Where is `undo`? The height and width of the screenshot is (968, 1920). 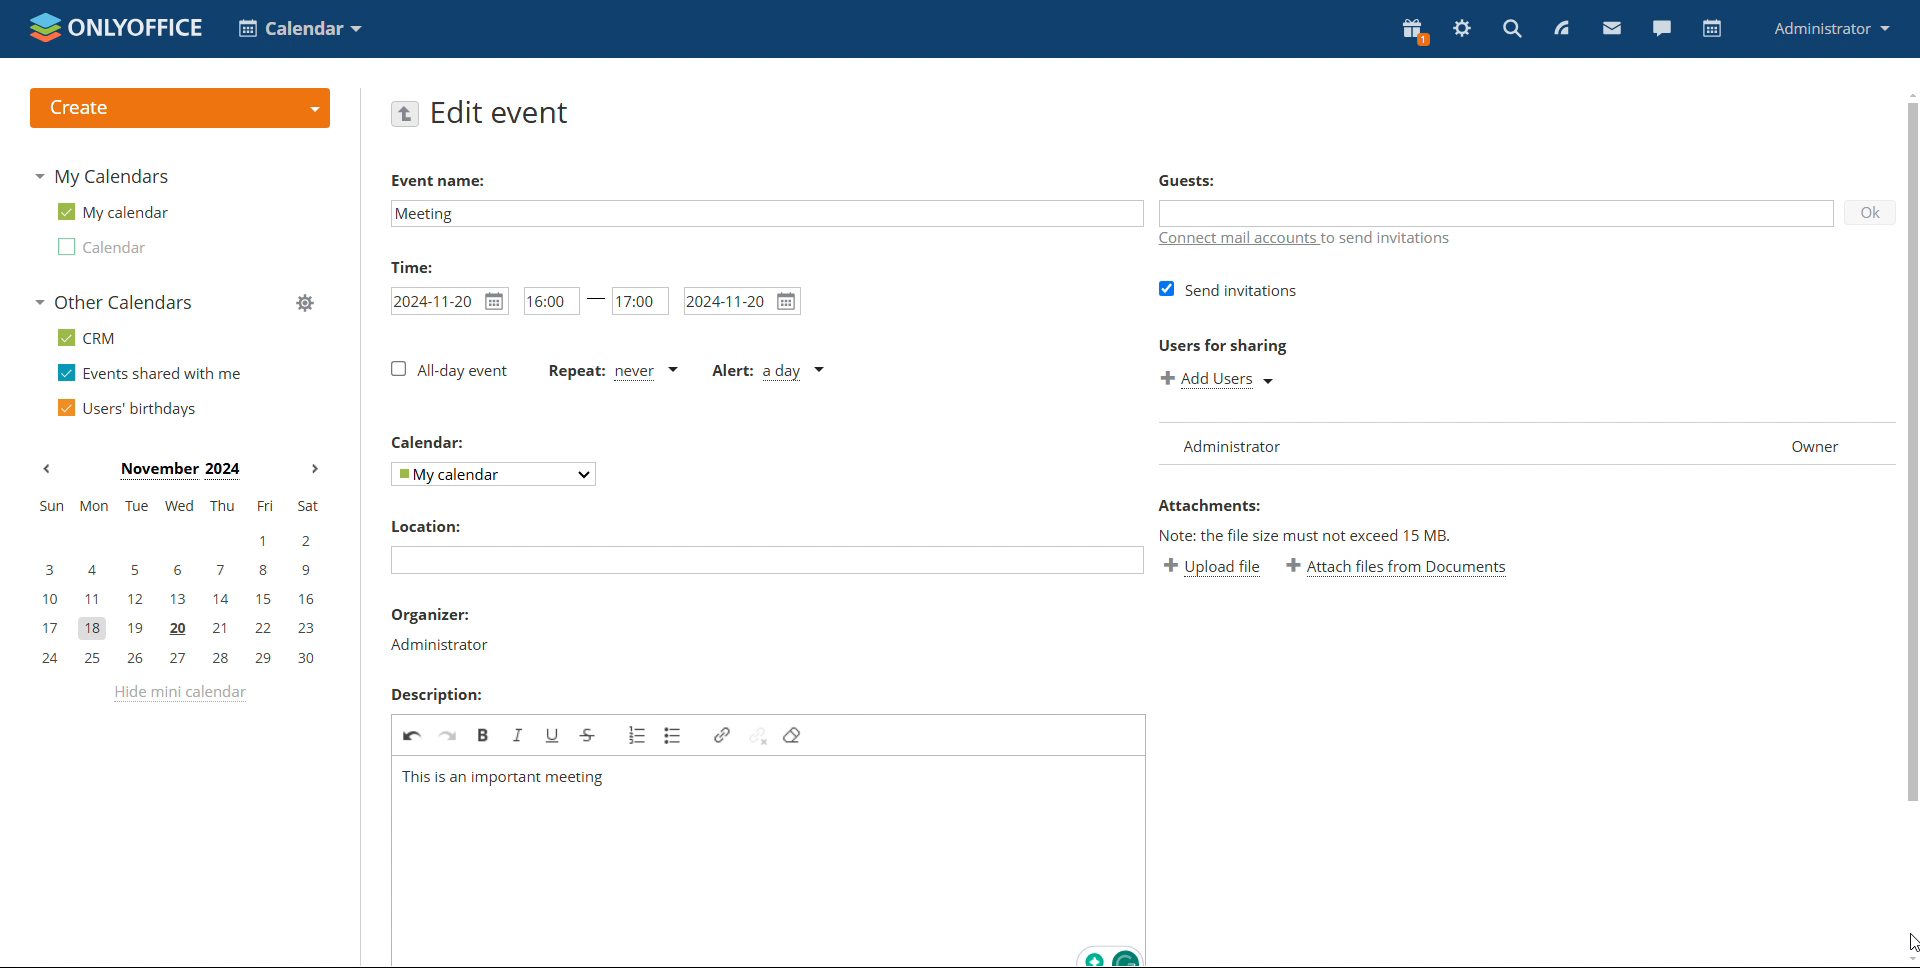
undo is located at coordinates (412, 736).